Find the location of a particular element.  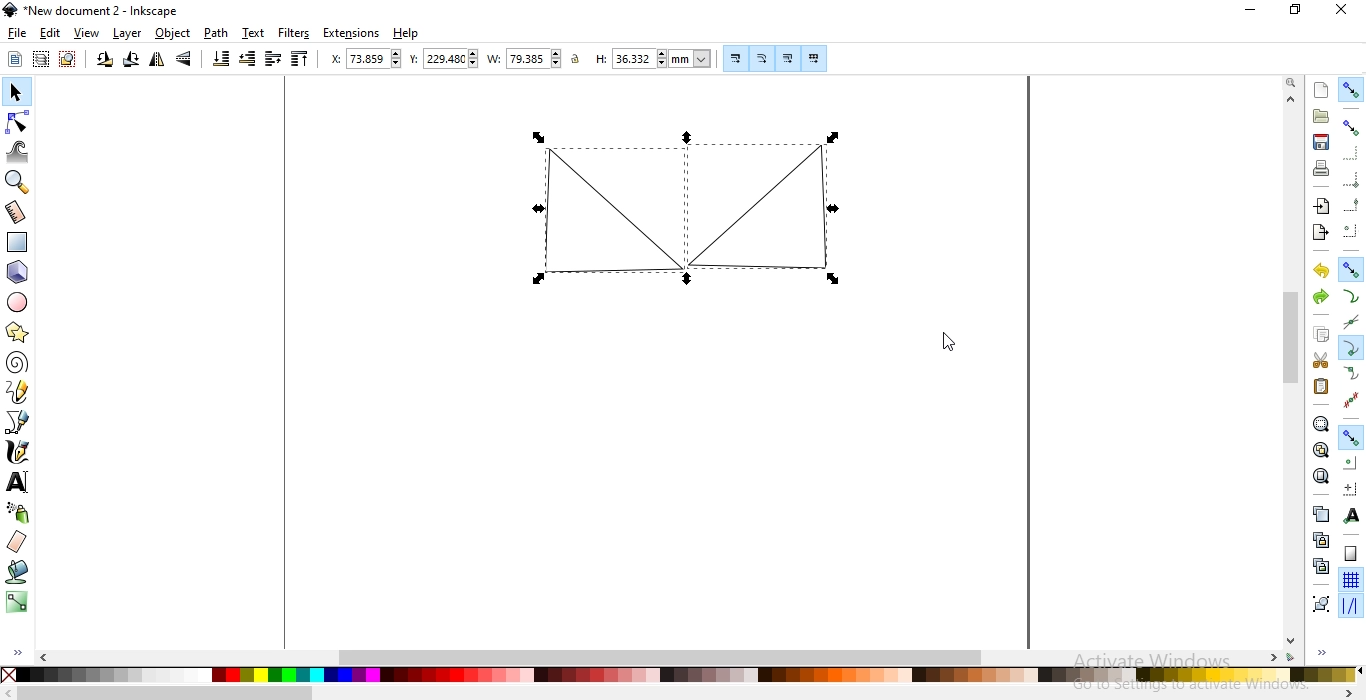

create 3d object is located at coordinates (18, 272).